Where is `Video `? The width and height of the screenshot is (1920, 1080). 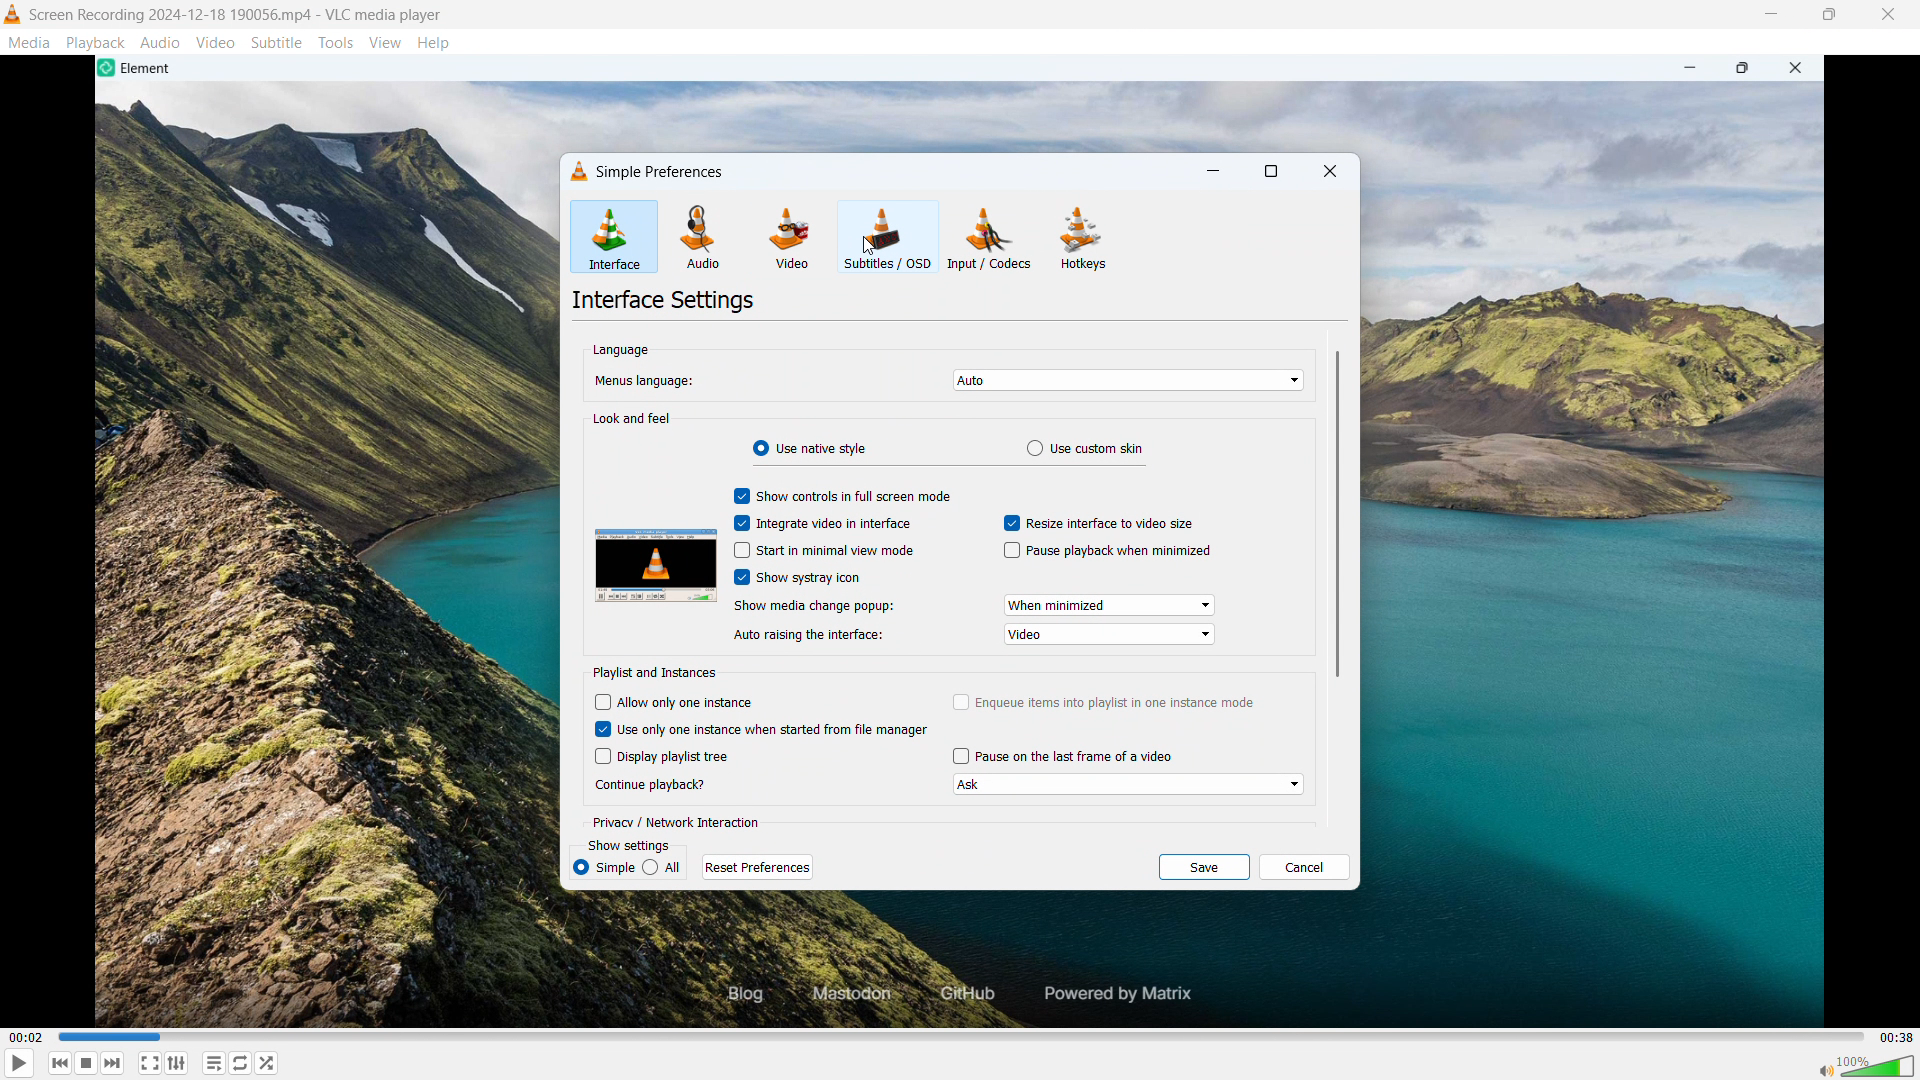
Video  is located at coordinates (215, 43).